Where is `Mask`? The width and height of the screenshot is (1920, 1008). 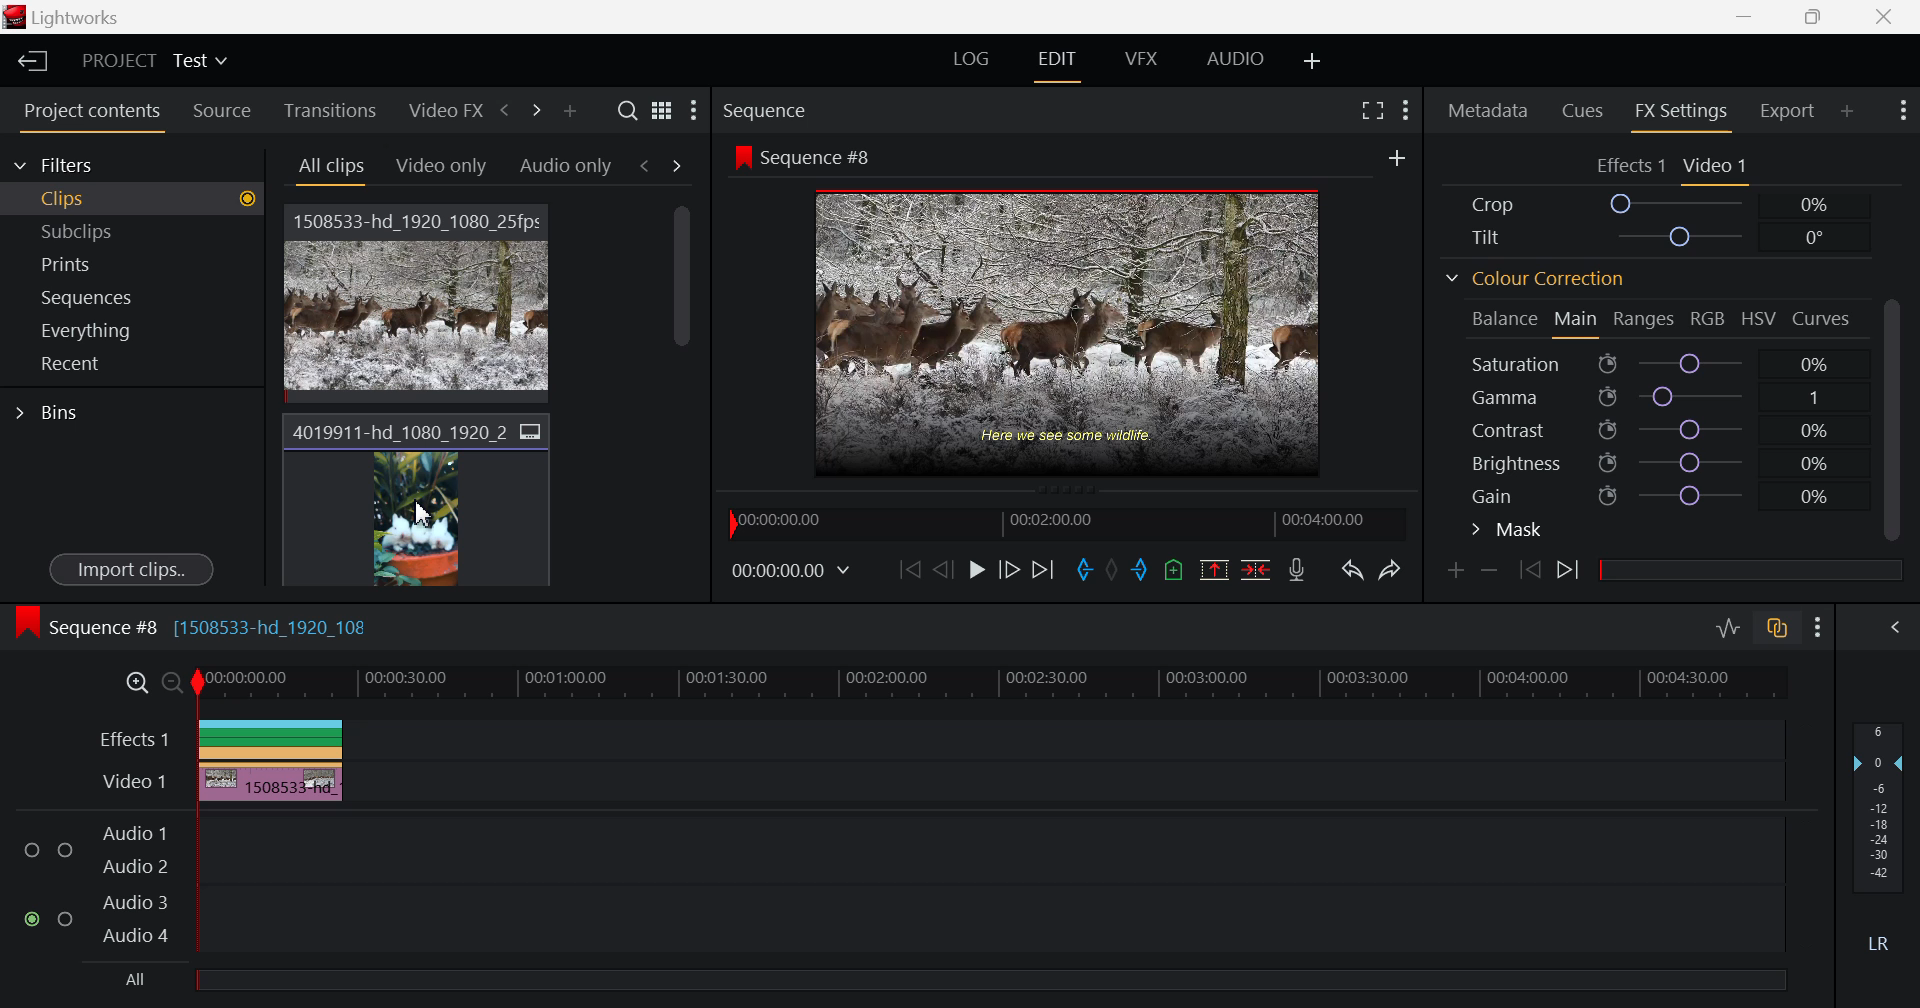
Mask is located at coordinates (1510, 530).